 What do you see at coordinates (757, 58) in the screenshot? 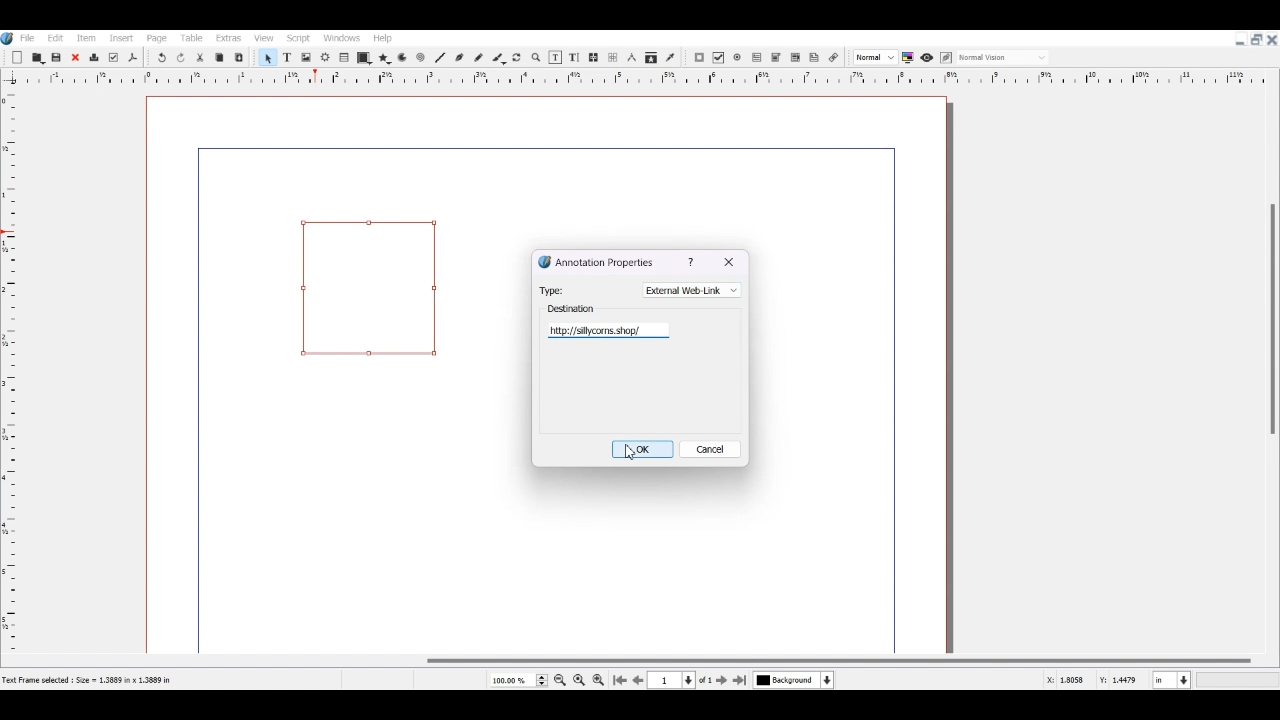
I see `PDF Text Field` at bounding box center [757, 58].